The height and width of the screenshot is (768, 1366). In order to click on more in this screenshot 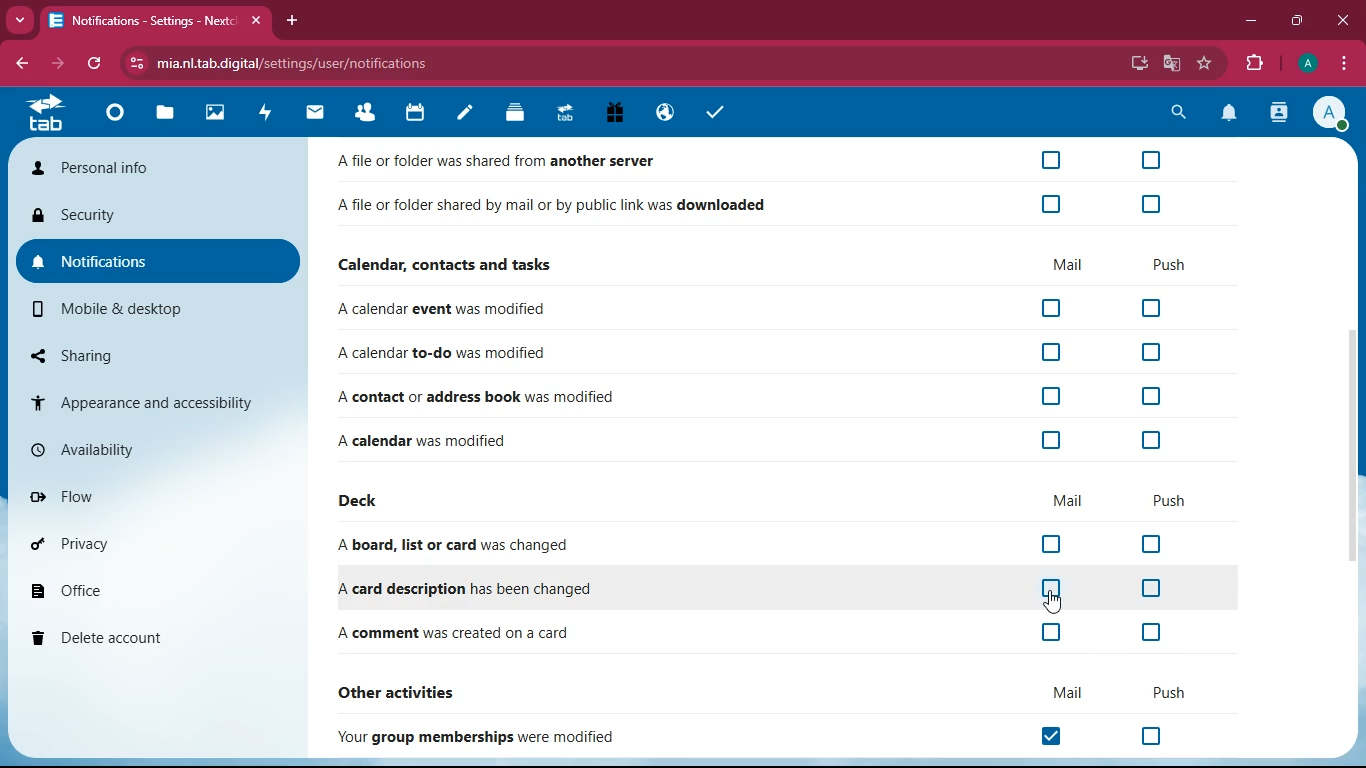, I will do `click(17, 20)`.